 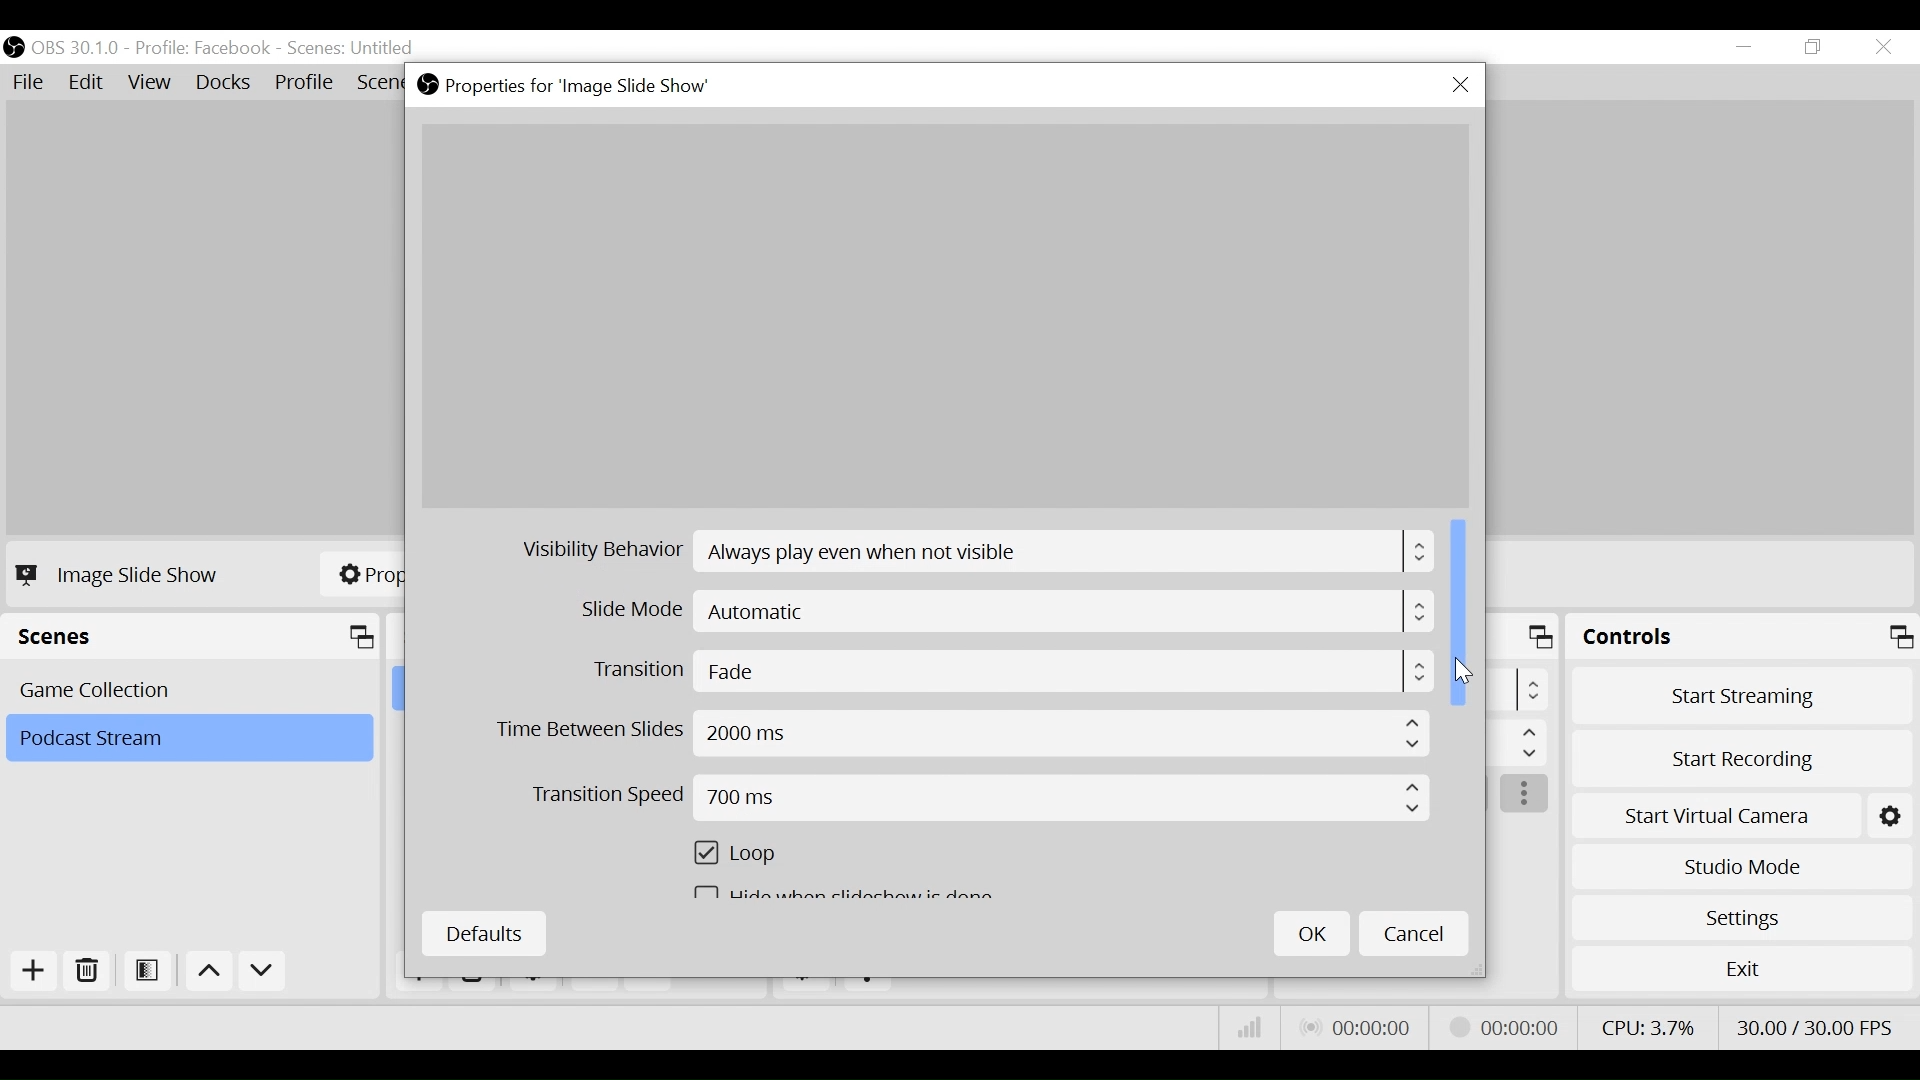 I want to click on Controls, so click(x=1742, y=640).